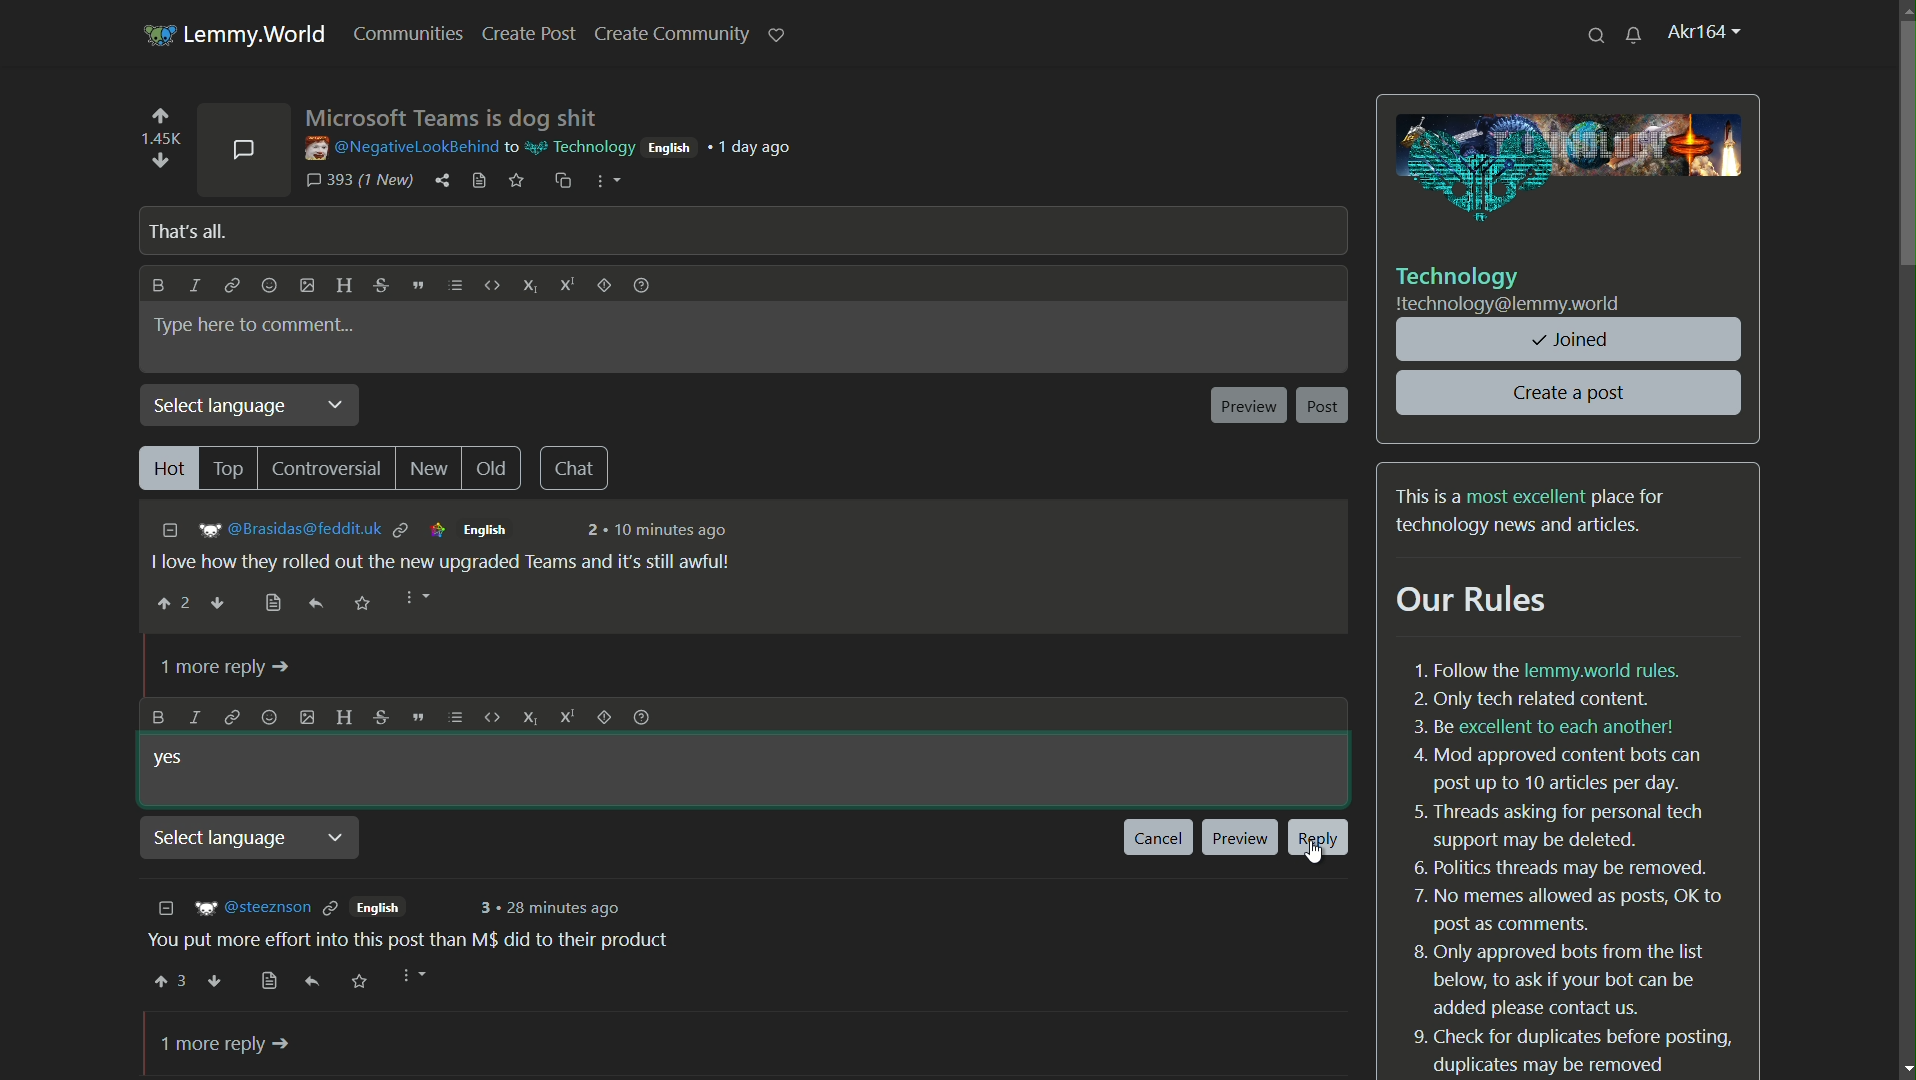  What do you see at coordinates (490, 287) in the screenshot?
I see `code` at bounding box center [490, 287].